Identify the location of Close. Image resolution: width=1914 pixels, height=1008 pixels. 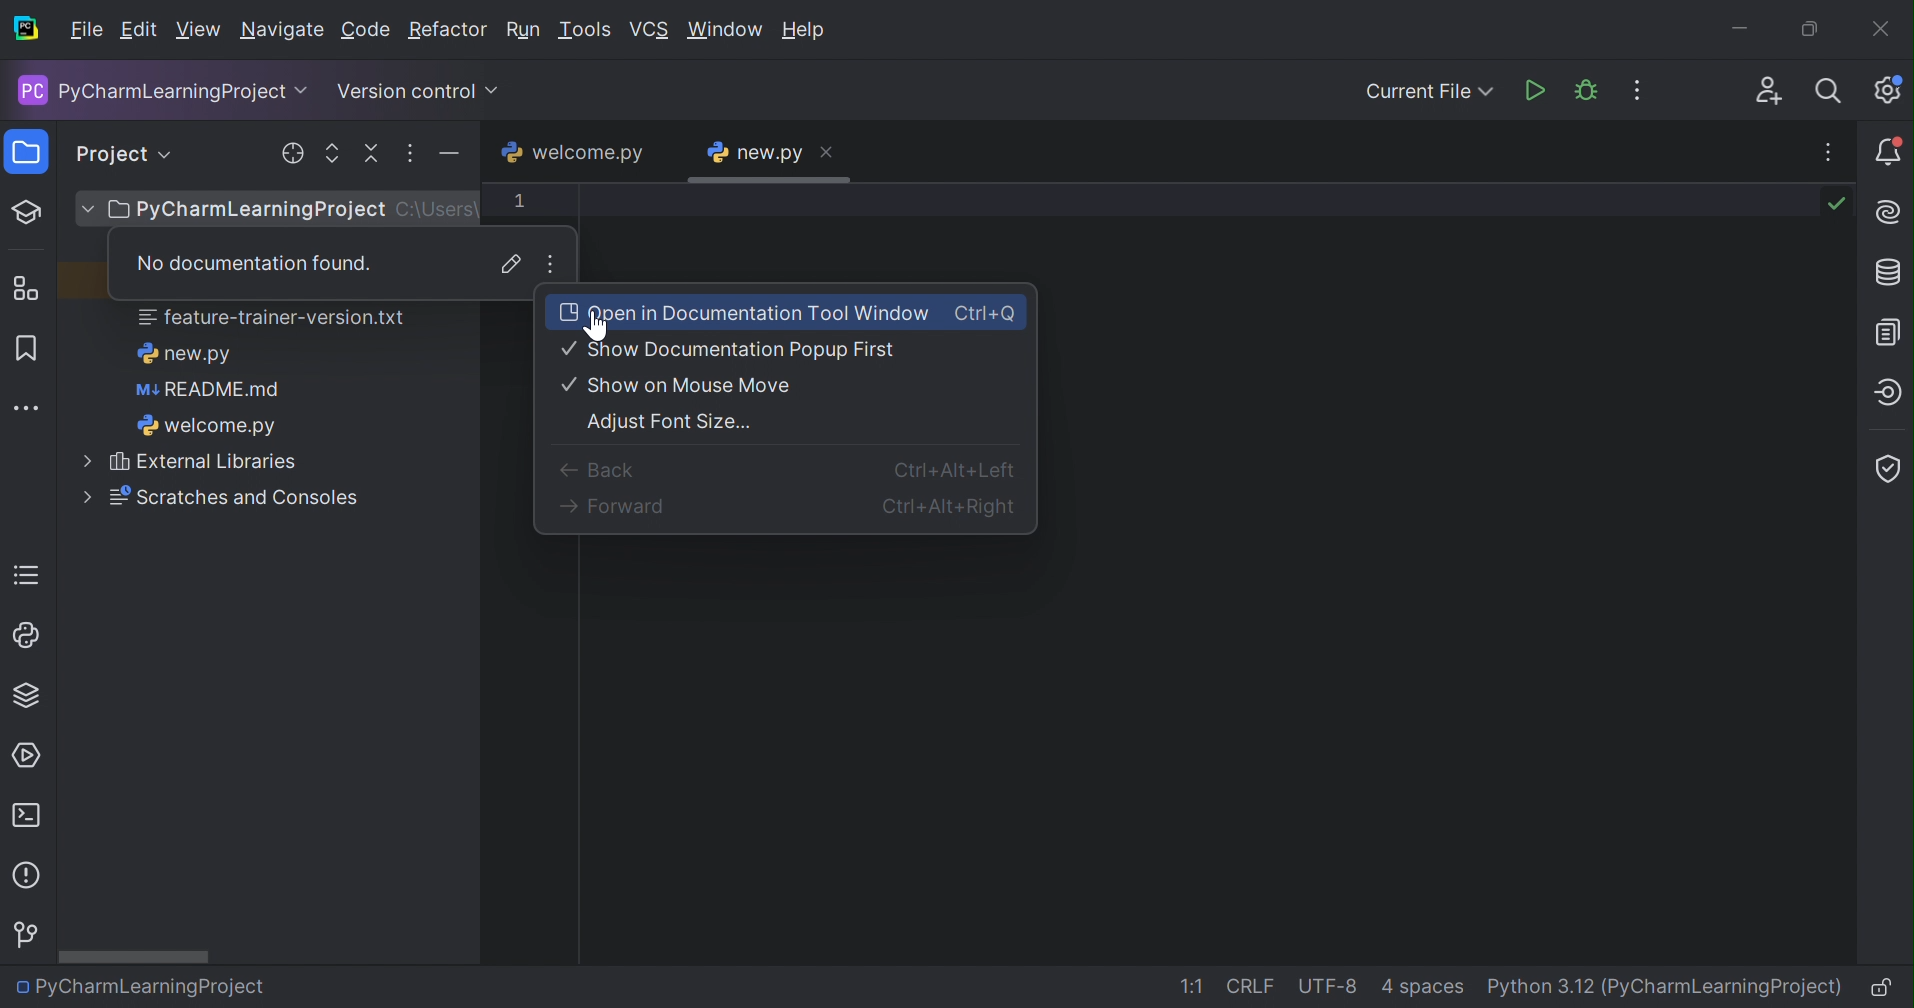
(829, 150).